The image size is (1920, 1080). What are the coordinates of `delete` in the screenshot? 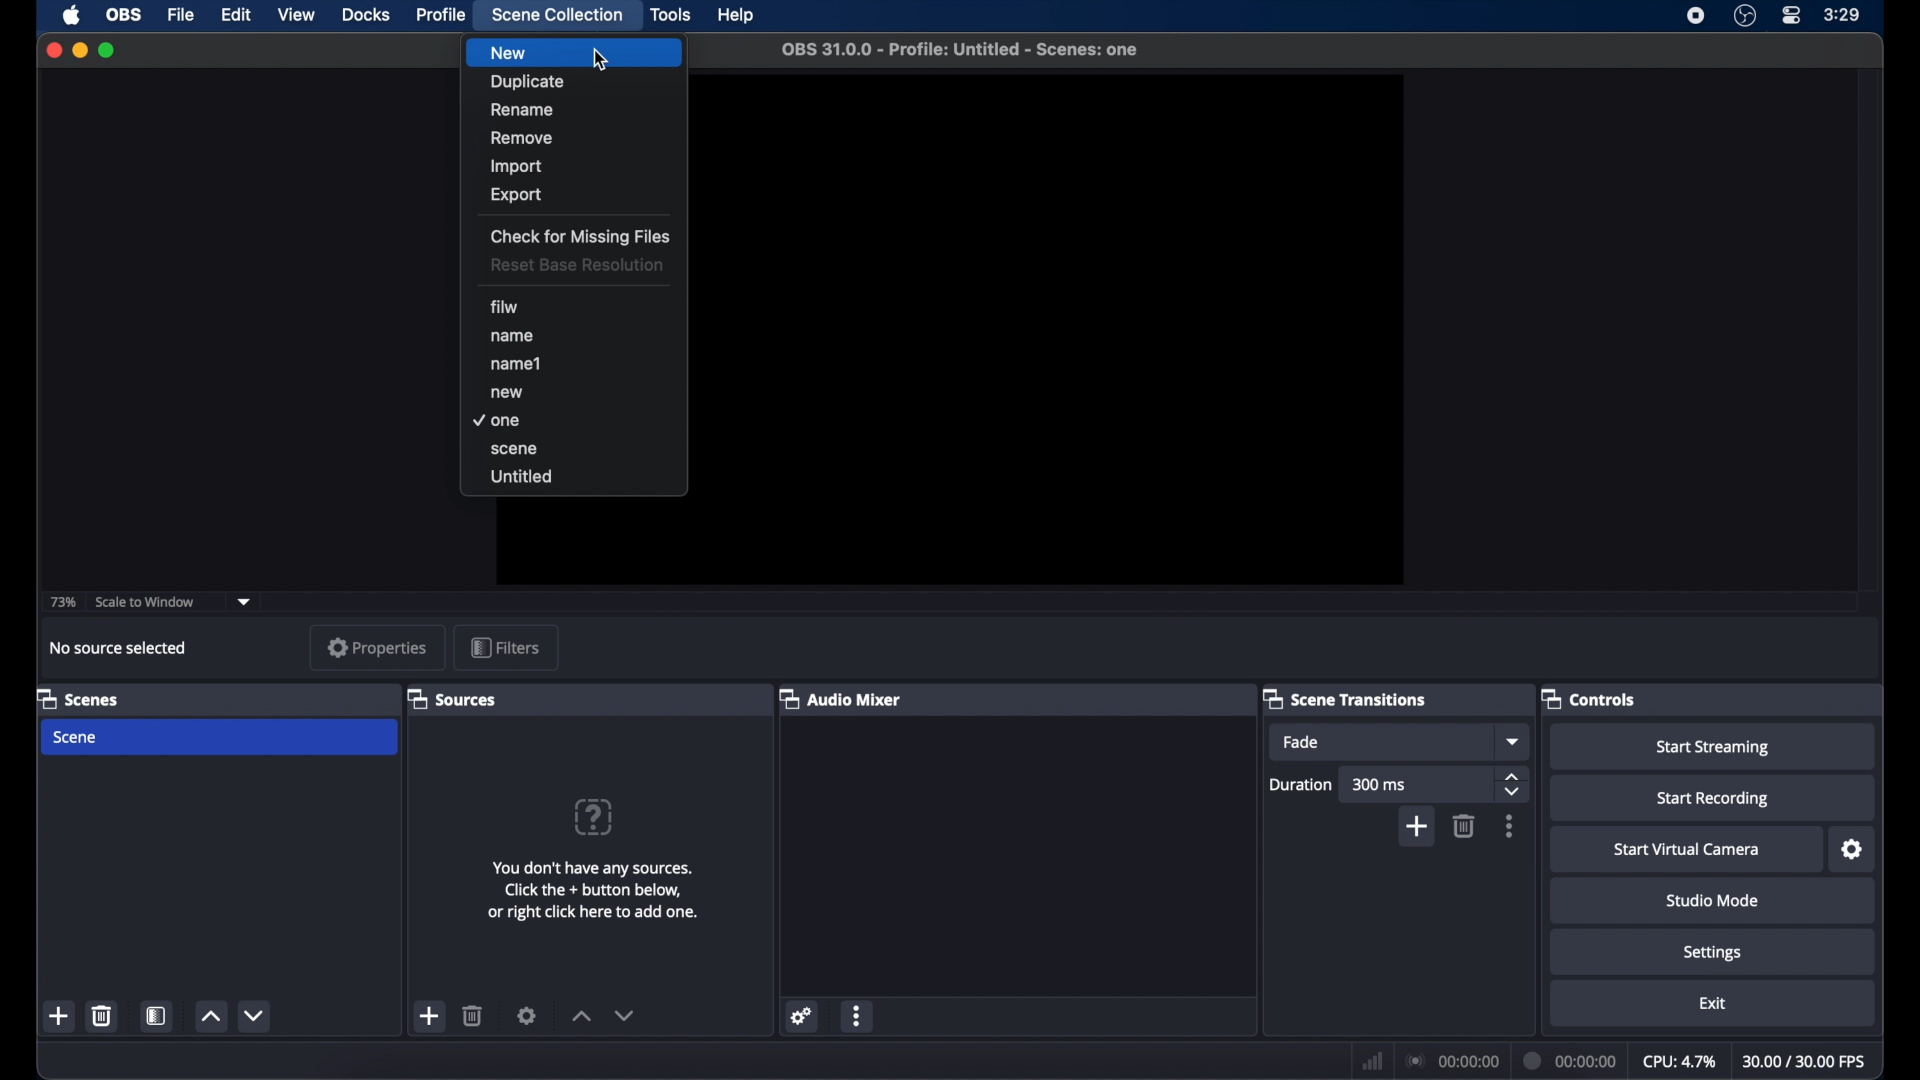 It's located at (474, 1016).